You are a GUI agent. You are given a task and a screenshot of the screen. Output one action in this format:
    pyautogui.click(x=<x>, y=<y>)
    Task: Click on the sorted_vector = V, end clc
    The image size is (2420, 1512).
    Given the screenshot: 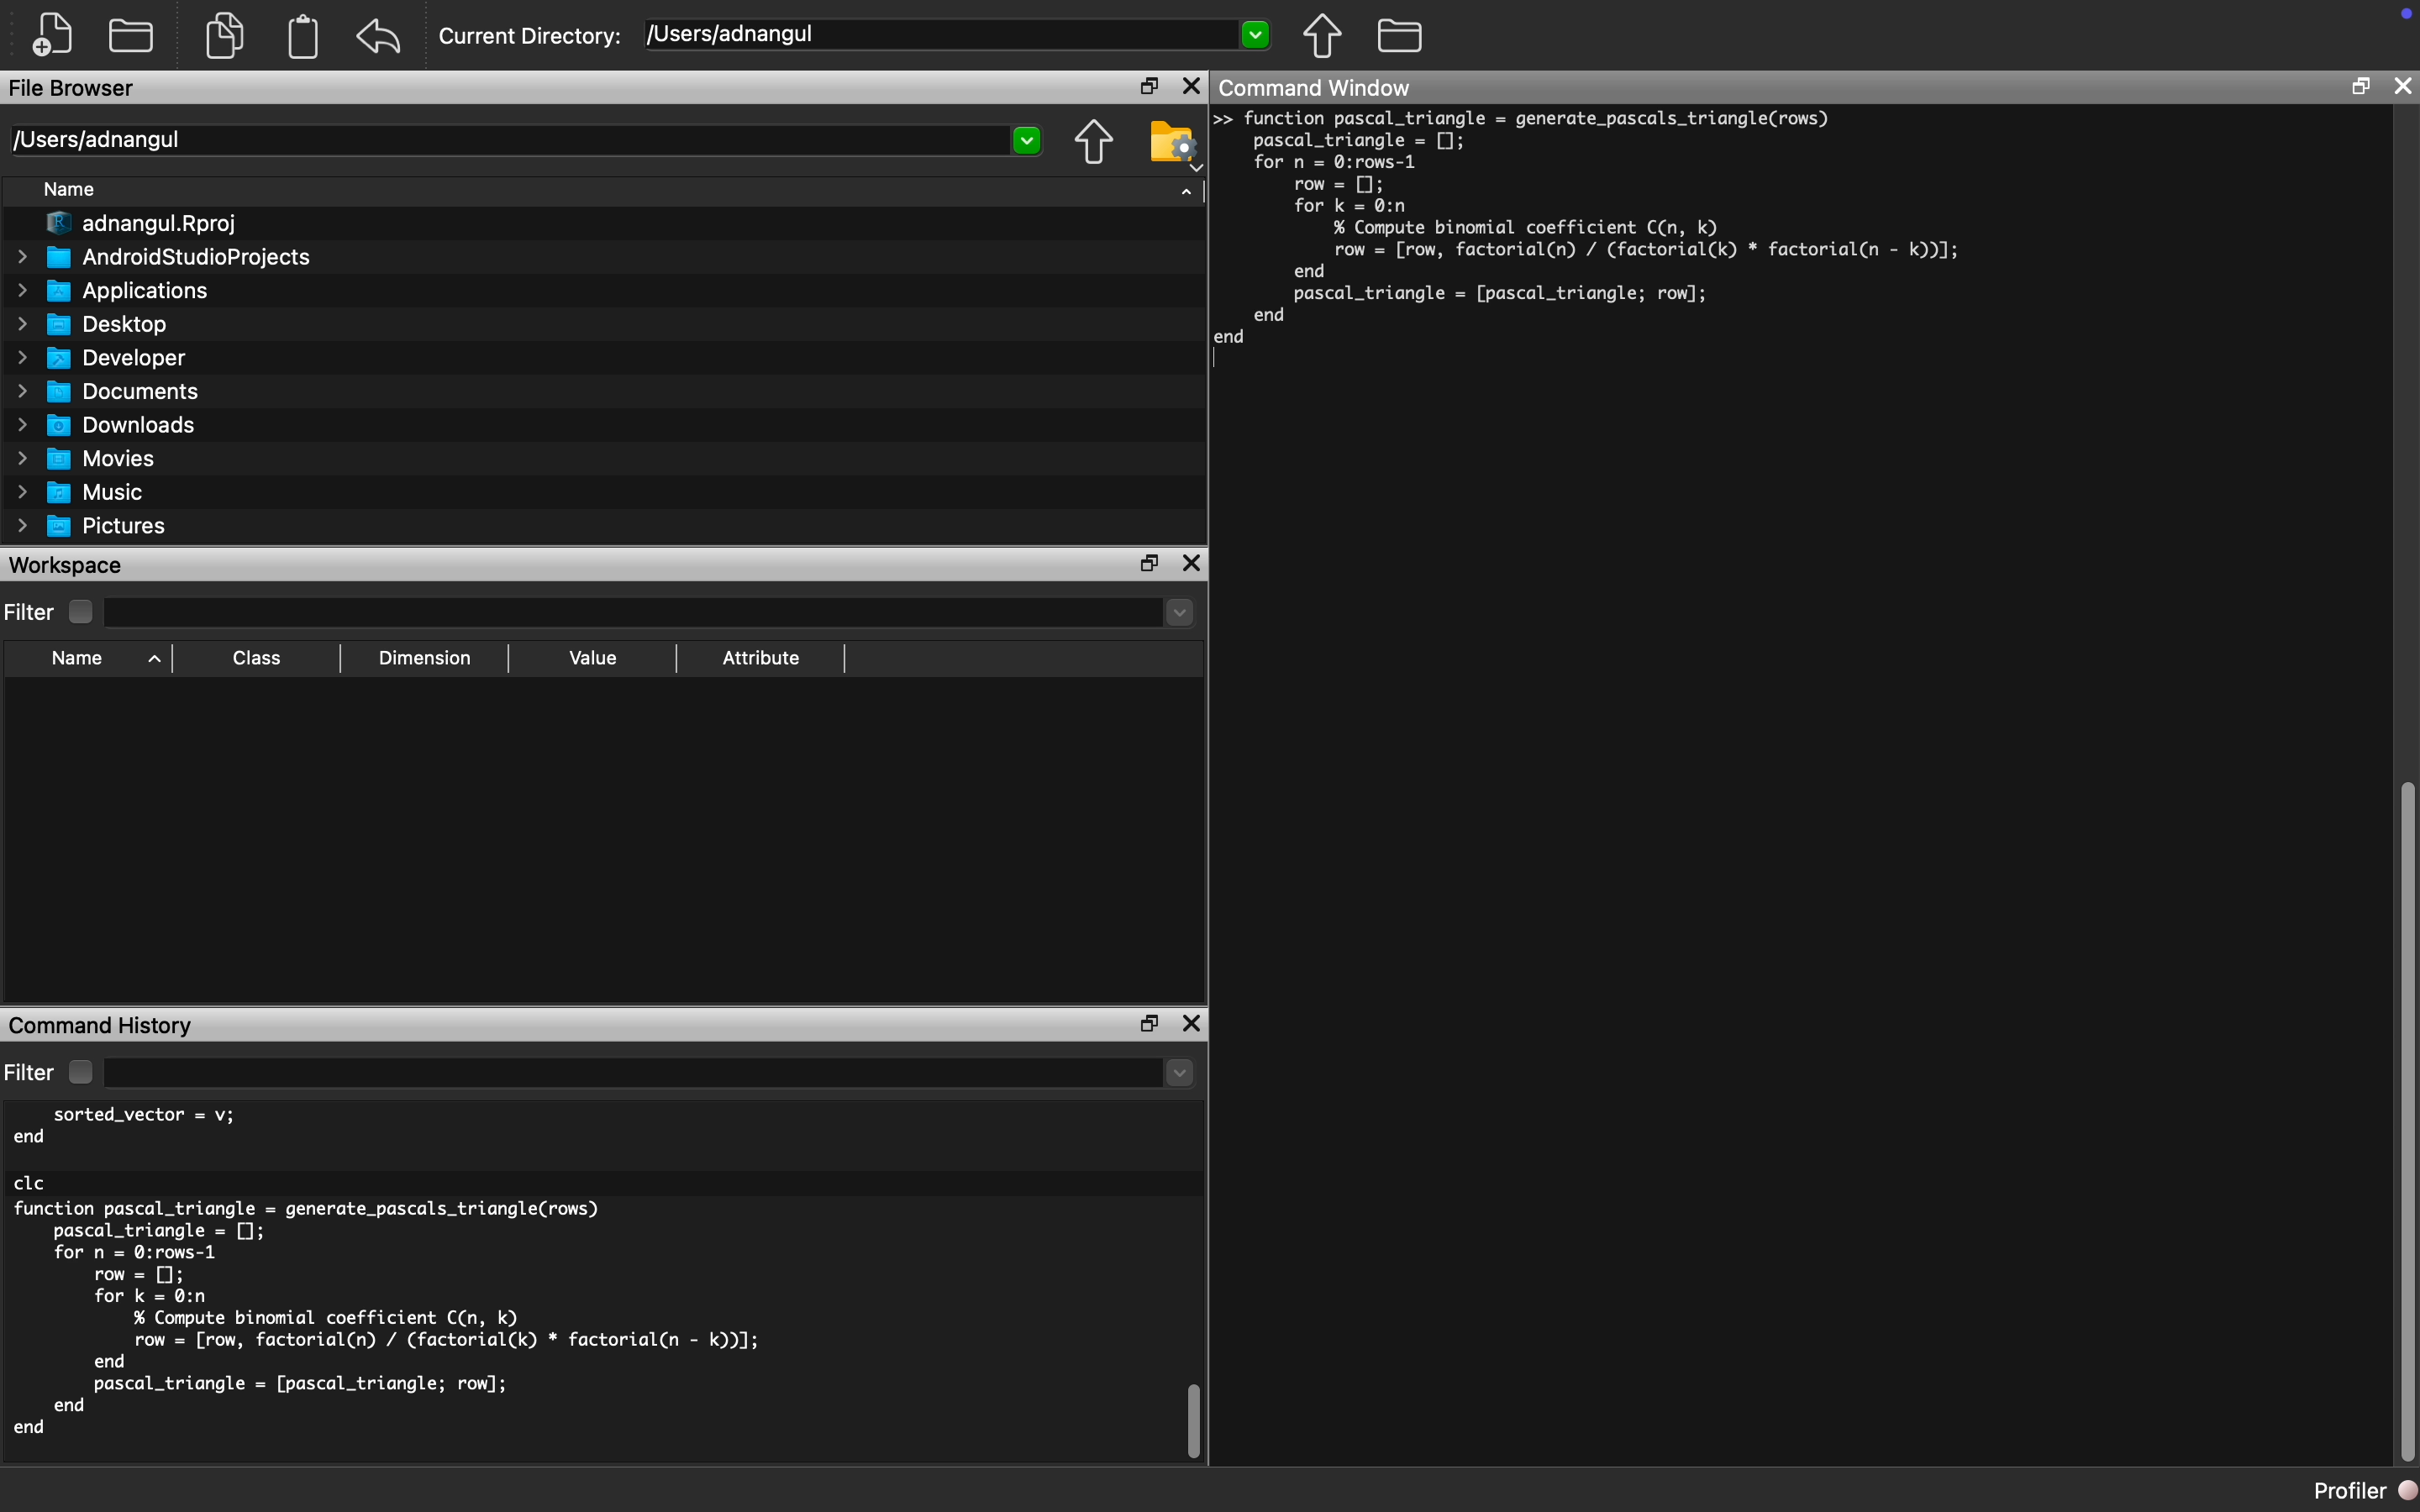 What is the action you would take?
    pyautogui.click(x=151, y=1147)
    